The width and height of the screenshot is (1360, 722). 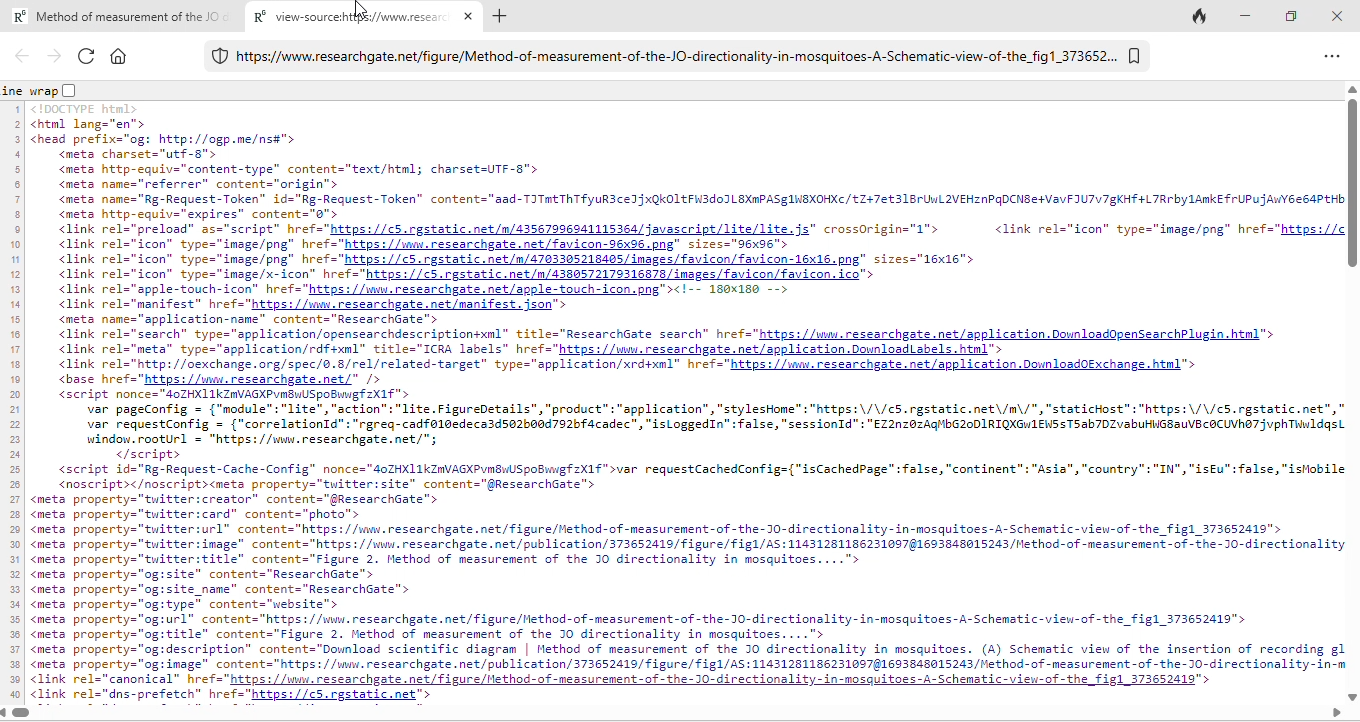 I want to click on cursor, so click(x=361, y=16).